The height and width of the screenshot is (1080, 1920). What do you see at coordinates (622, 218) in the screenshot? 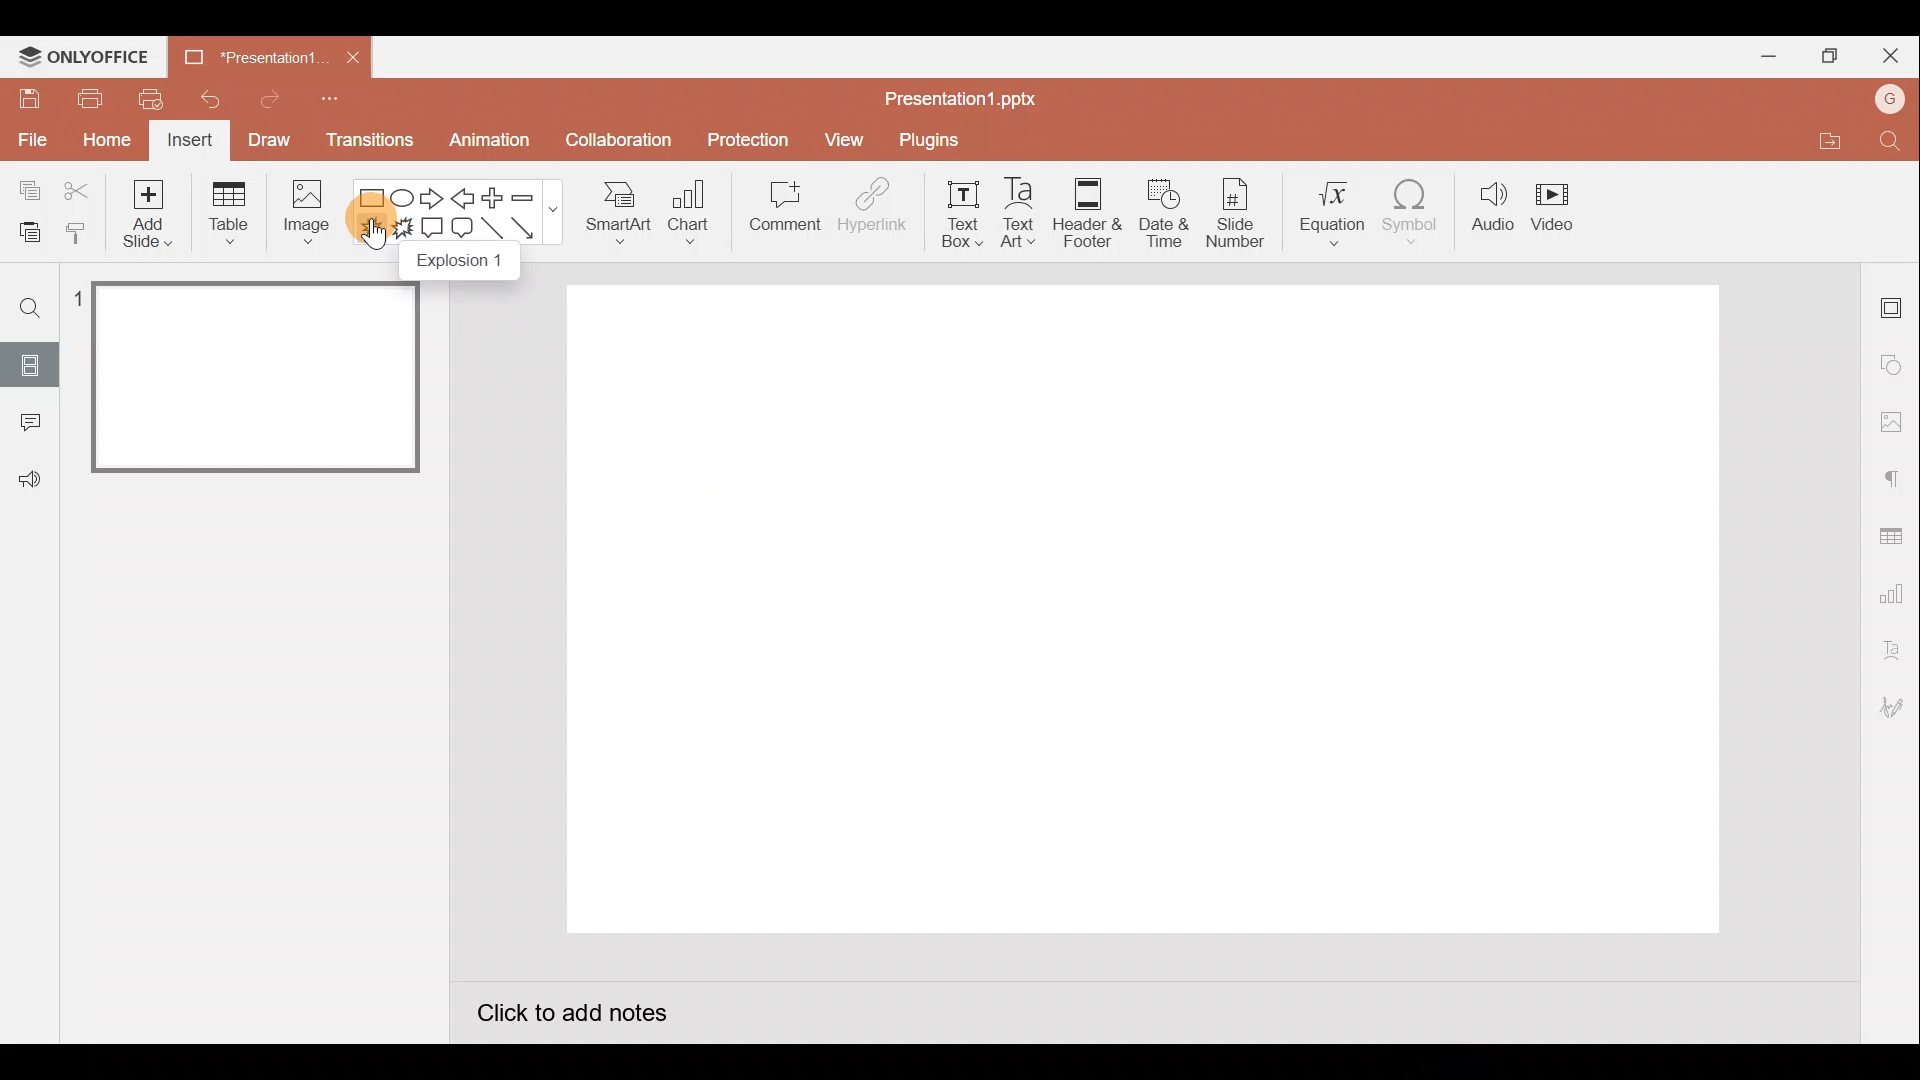
I see `Smart Art` at bounding box center [622, 218].